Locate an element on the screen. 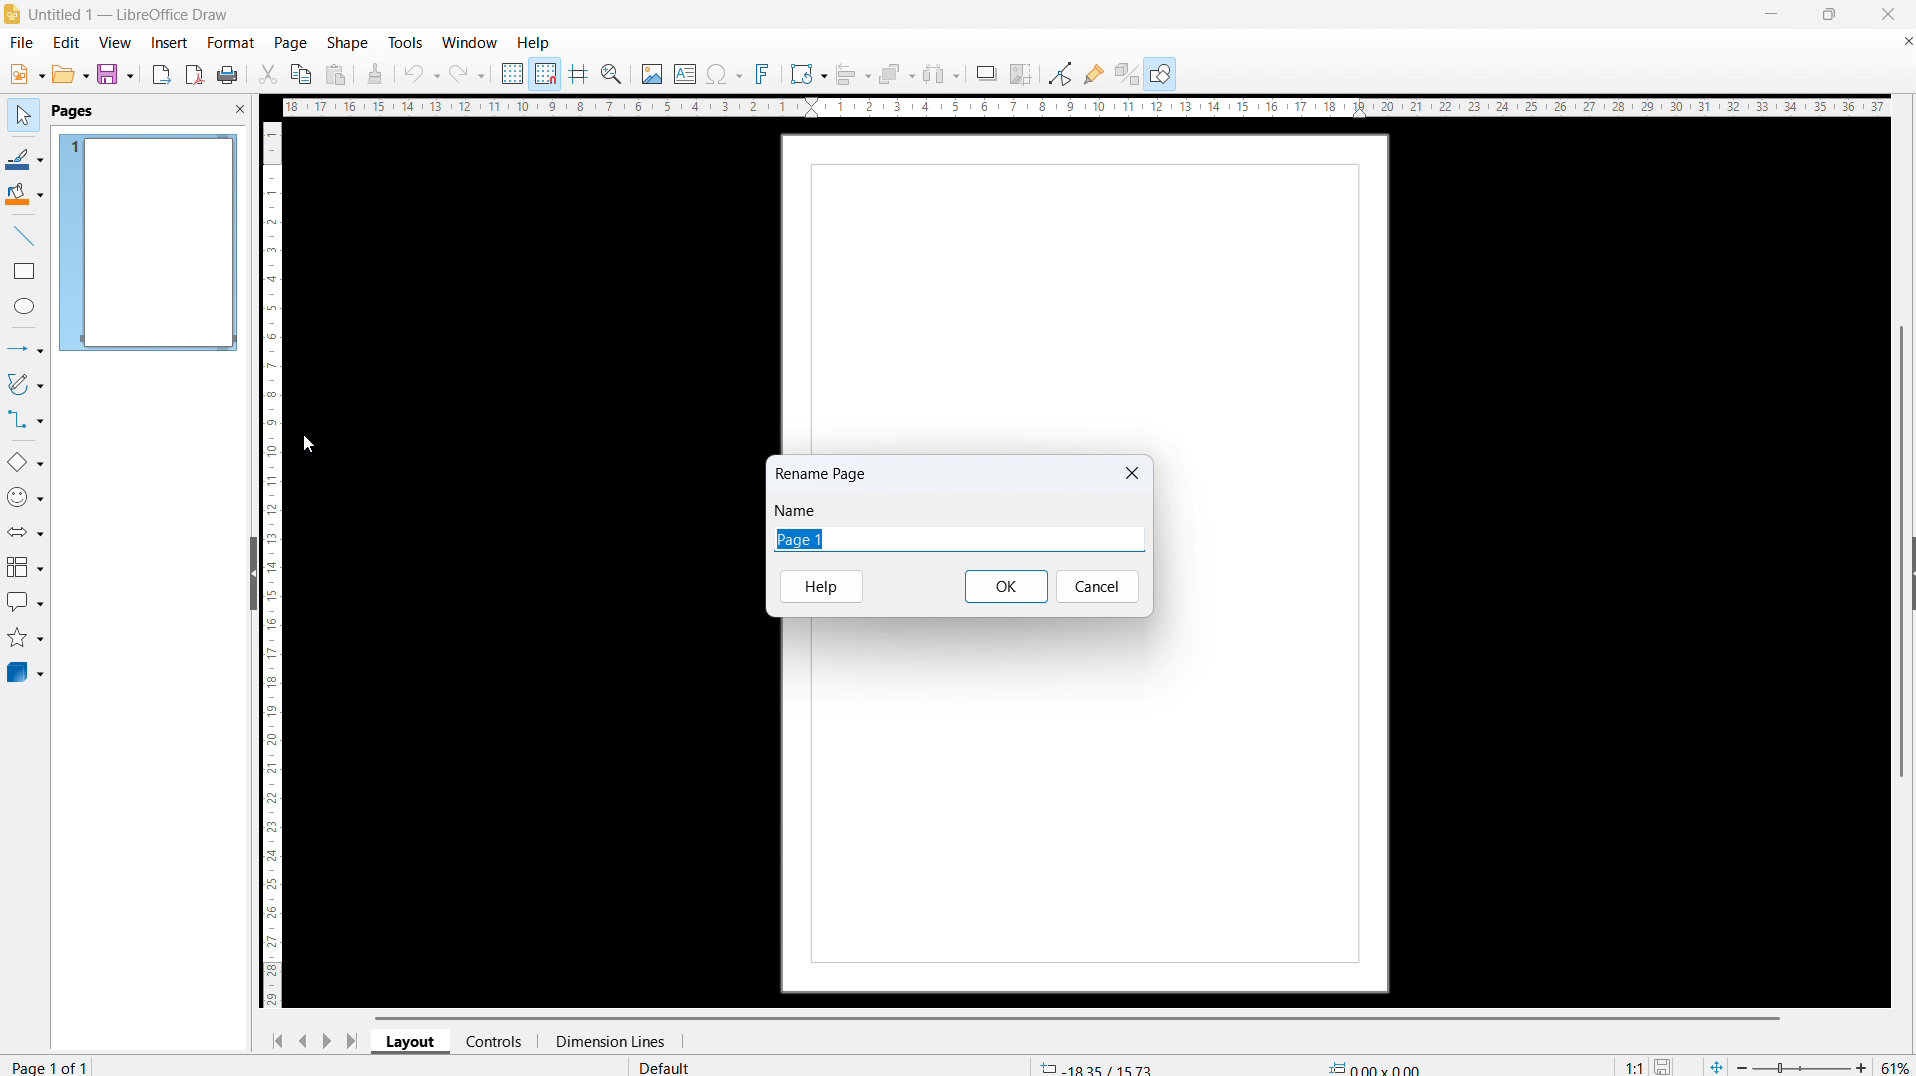 The width and height of the screenshot is (1916, 1076). line tool is located at coordinates (24, 236).